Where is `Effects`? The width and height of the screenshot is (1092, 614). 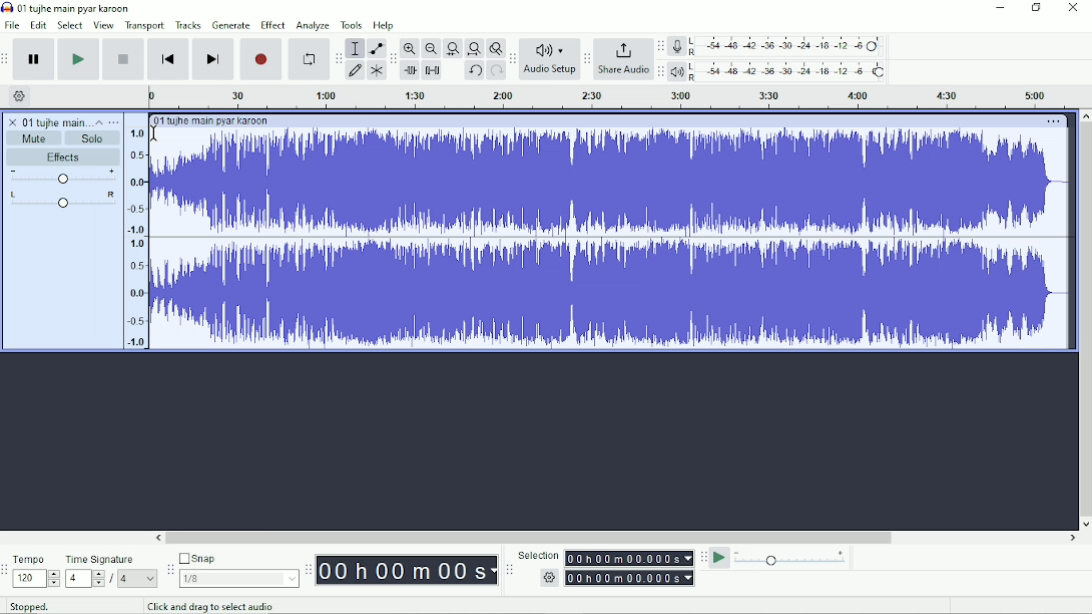 Effects is located at coordinates (67, 157).